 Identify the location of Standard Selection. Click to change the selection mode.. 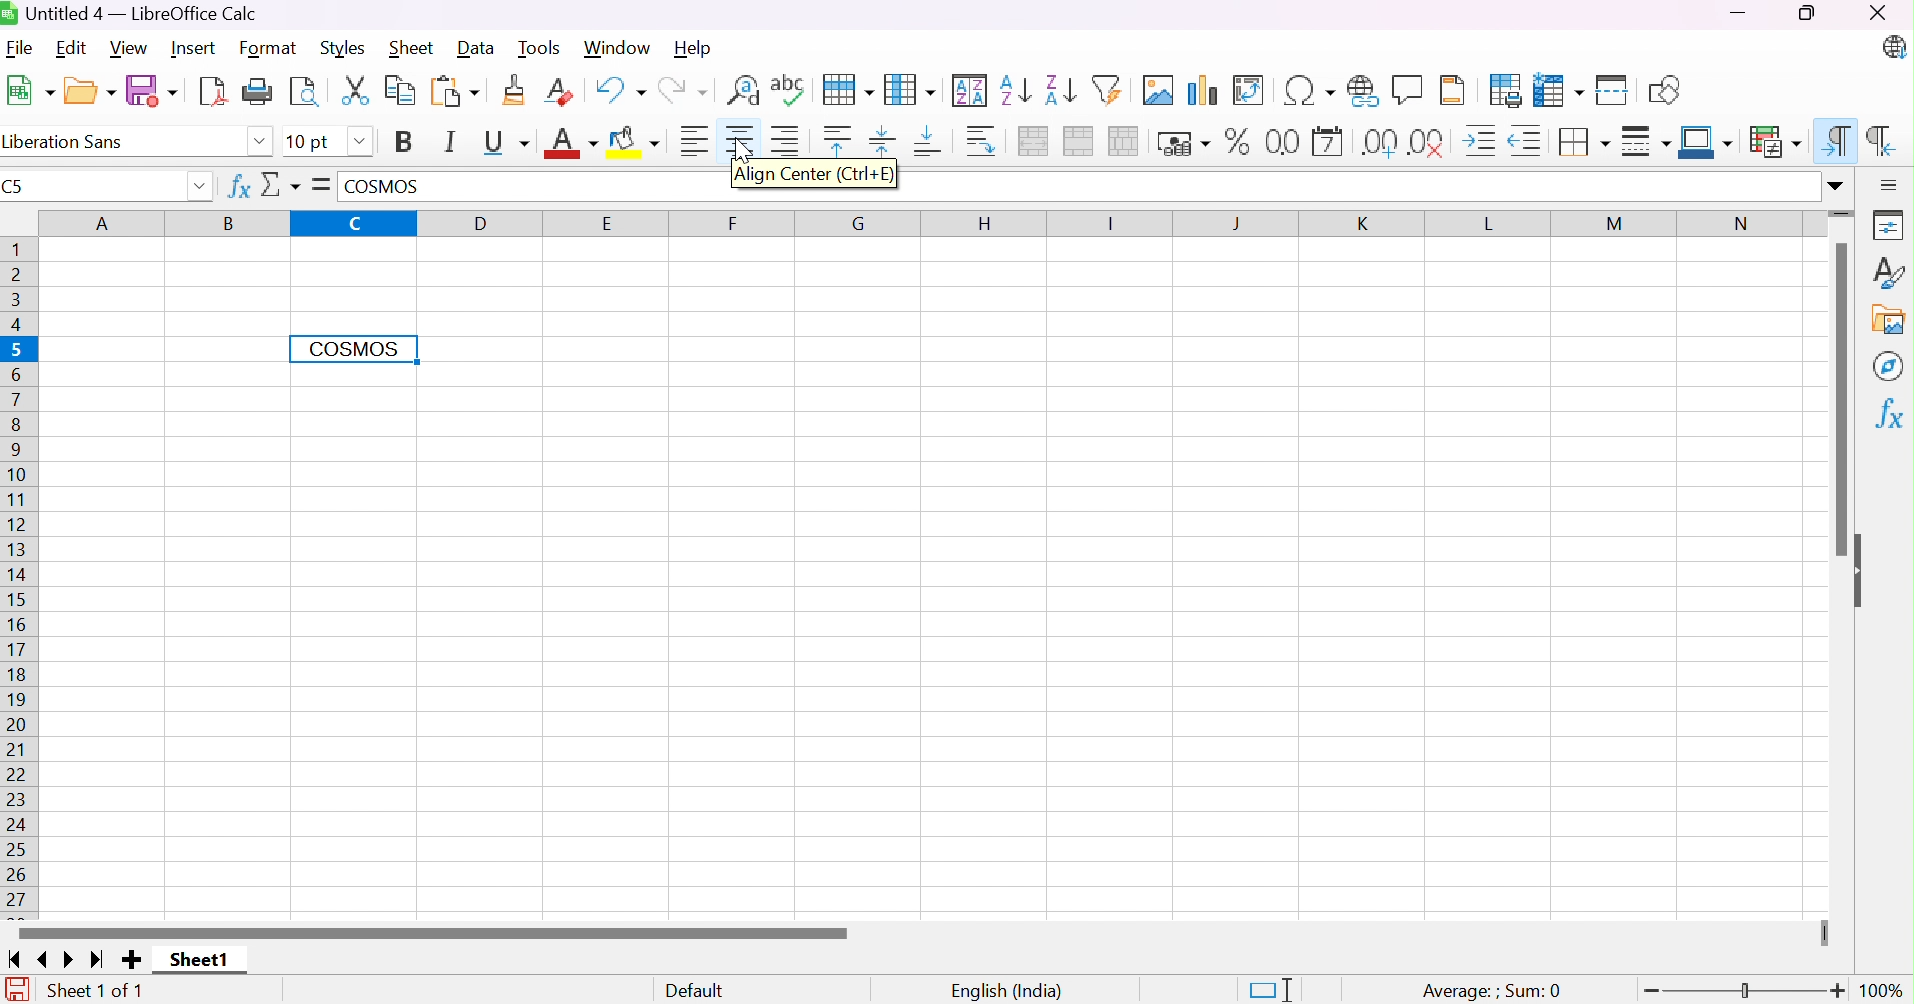
(1271, 988).